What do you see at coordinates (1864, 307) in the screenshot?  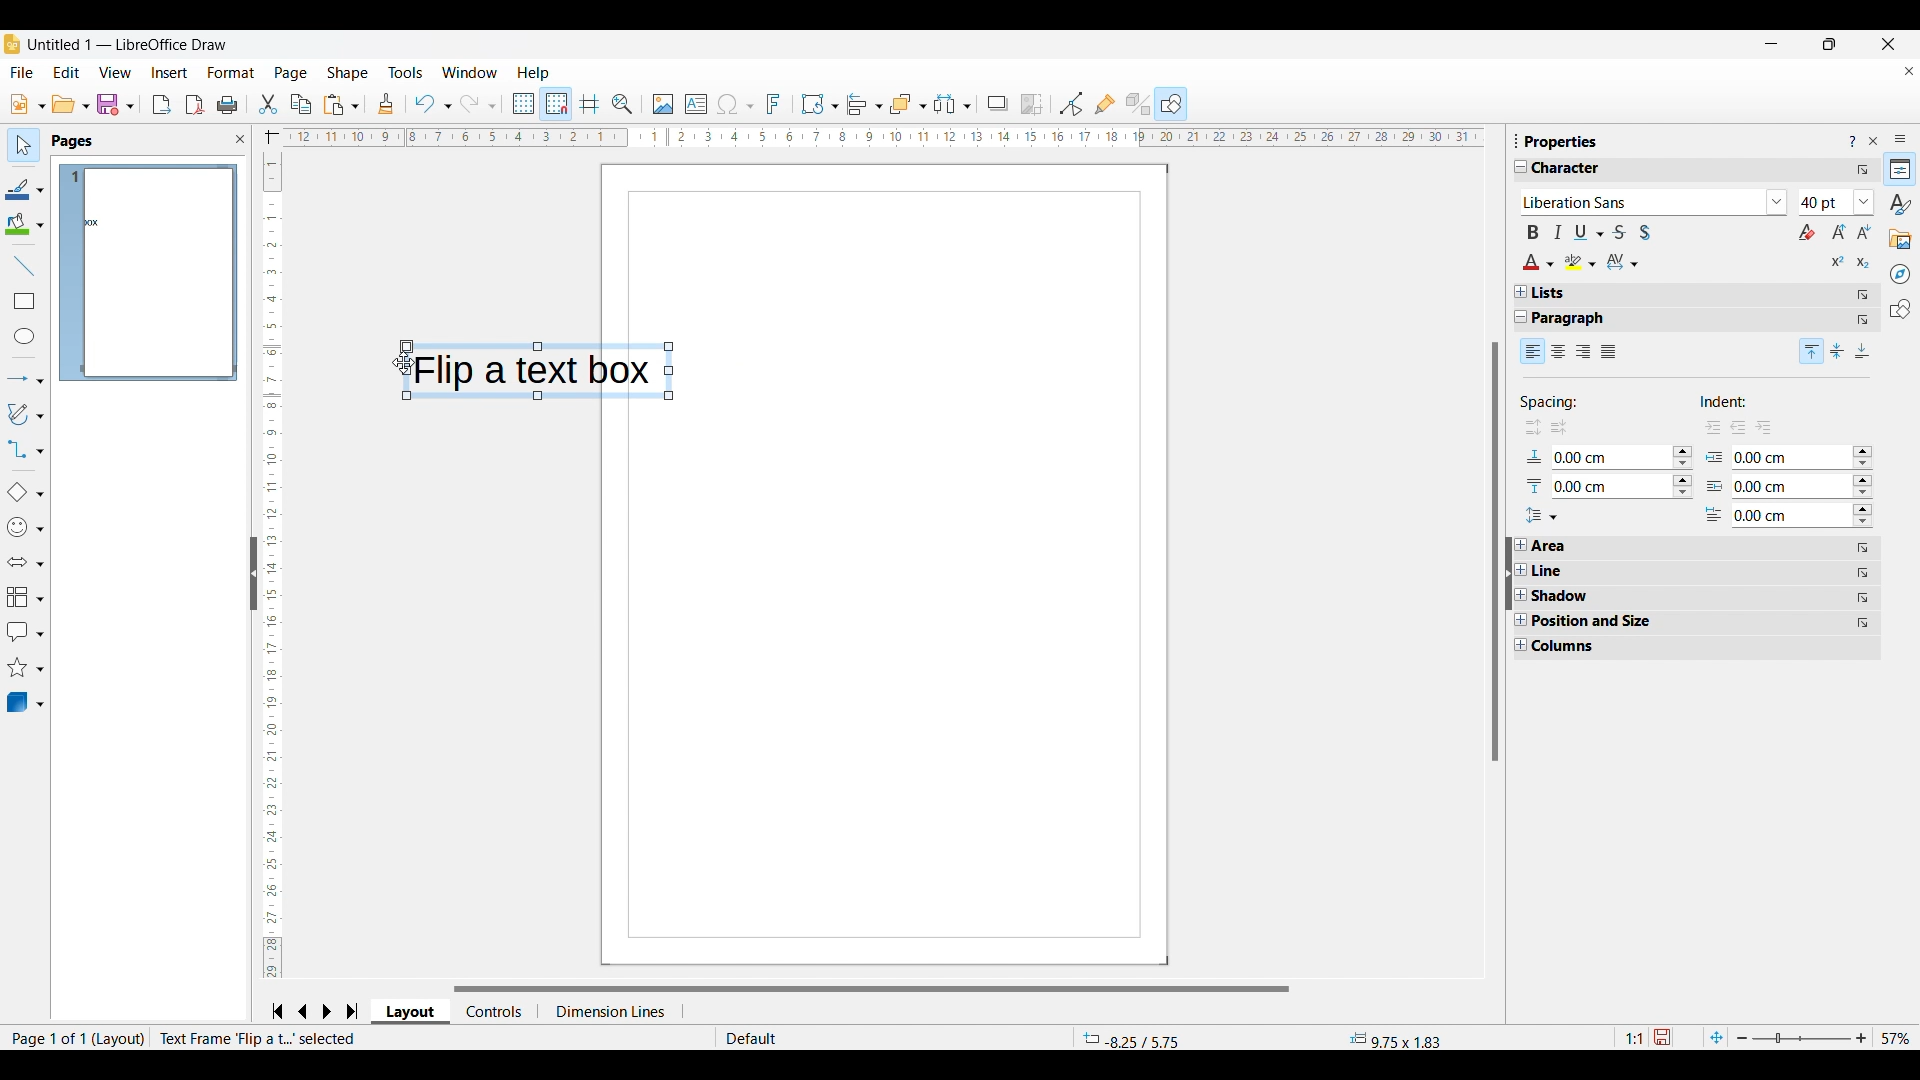 I see `More options for respective sub-title` at bounding box center [1864, 307].